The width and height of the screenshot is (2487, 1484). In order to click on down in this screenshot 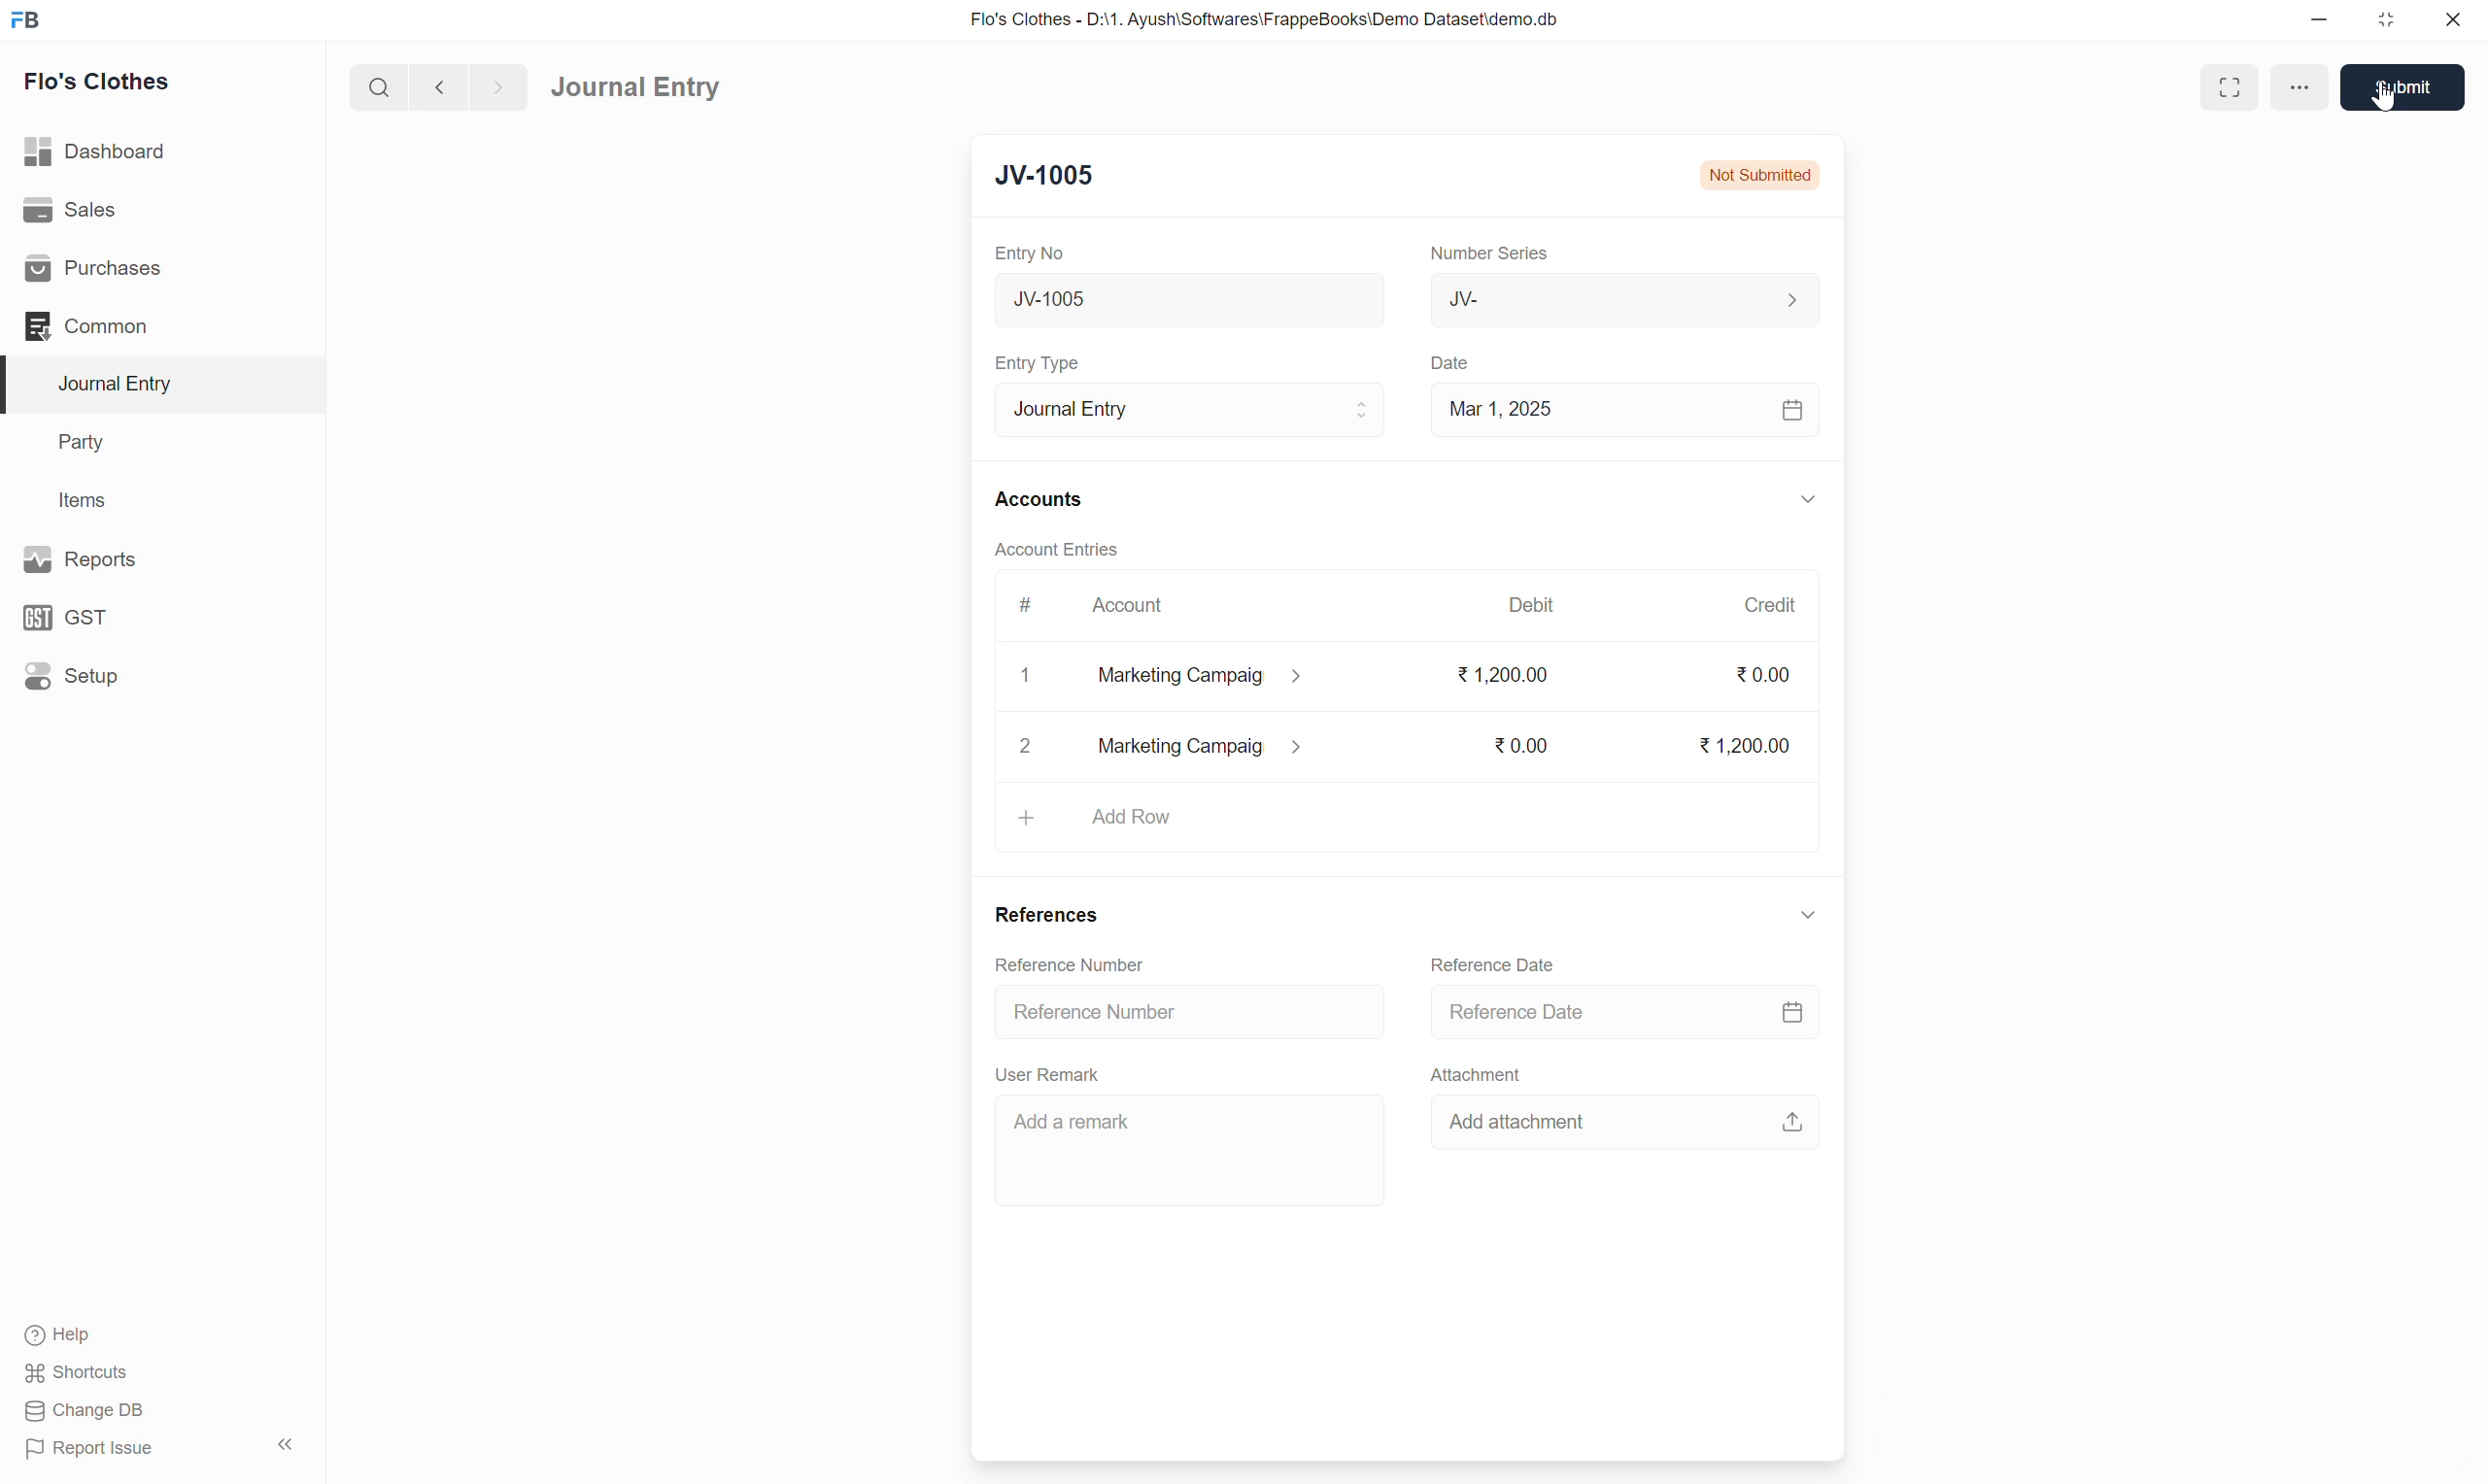, I will do `click(1807, 916)`.